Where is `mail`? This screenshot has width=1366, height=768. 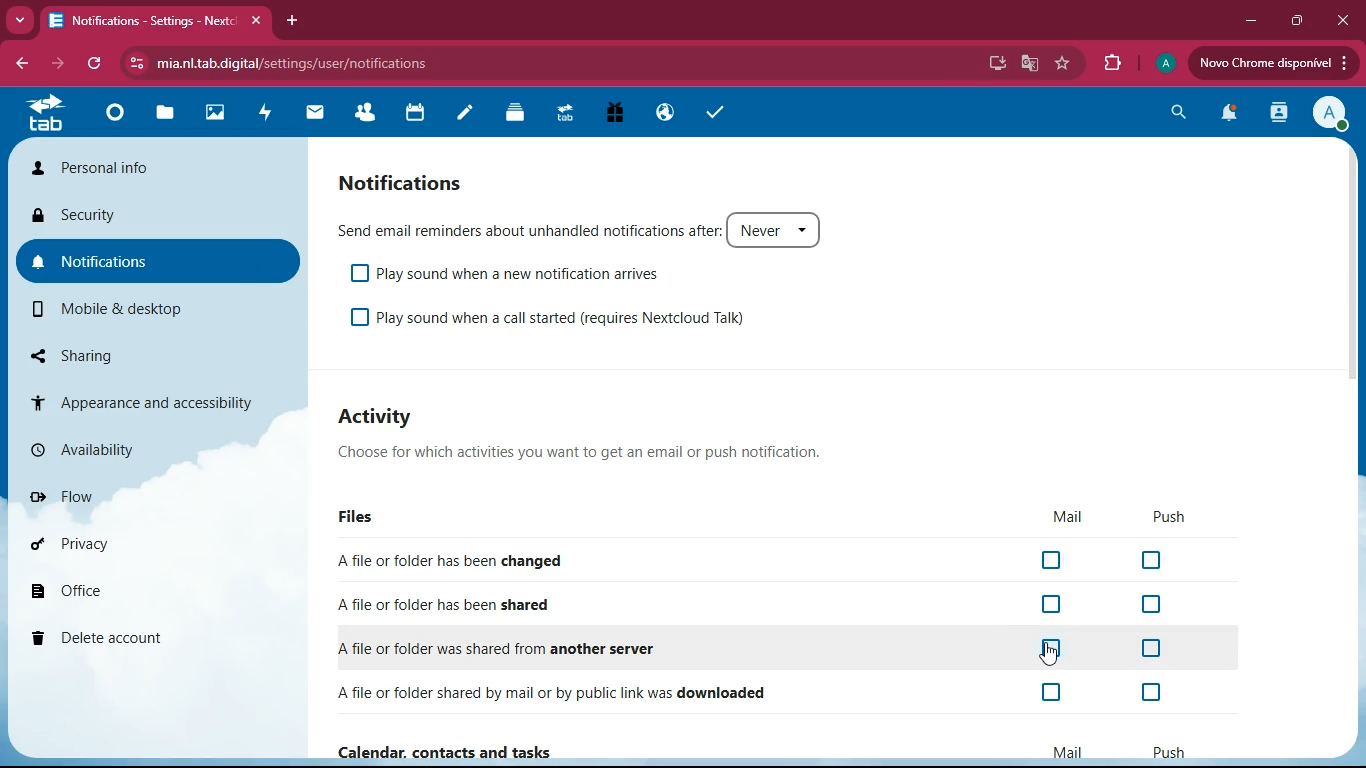 mail is located at coordinates (1059, 515).